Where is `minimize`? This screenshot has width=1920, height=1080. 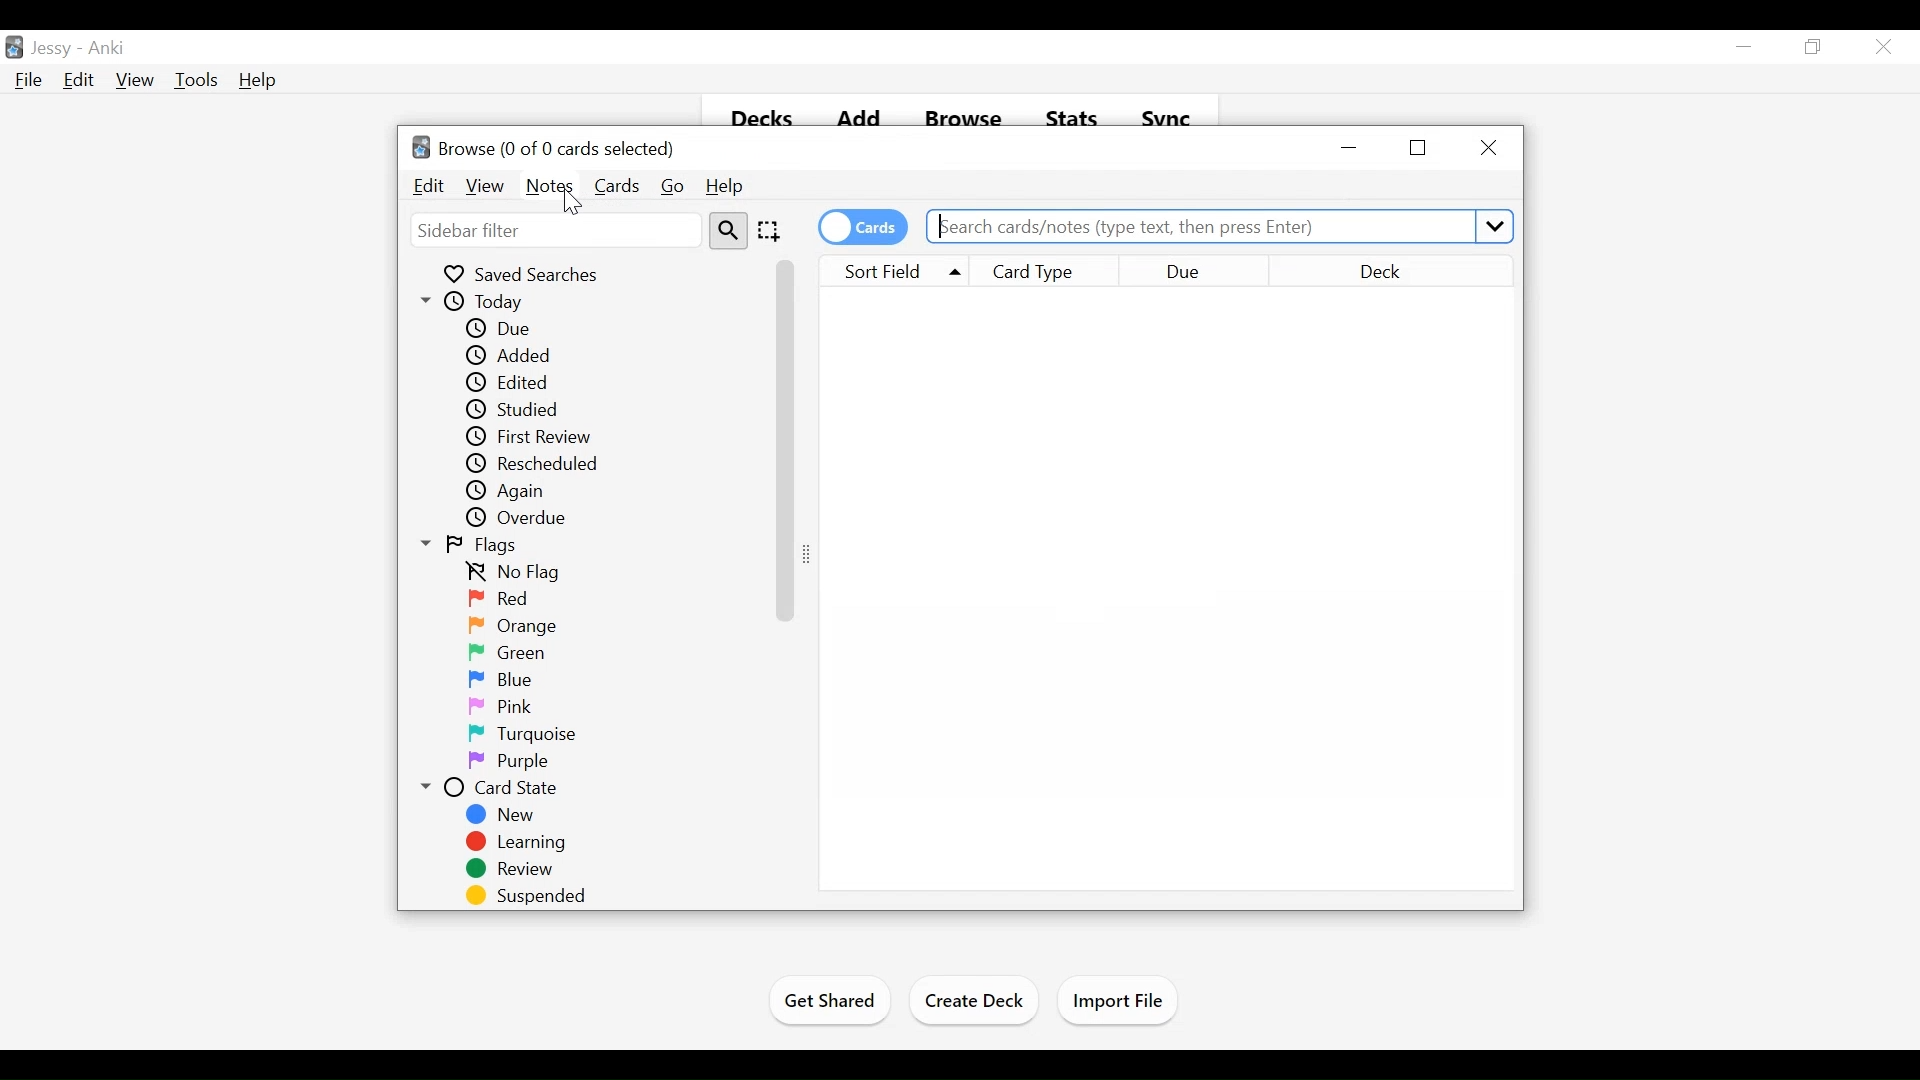
minimize is located at coordinates (1352, 146).